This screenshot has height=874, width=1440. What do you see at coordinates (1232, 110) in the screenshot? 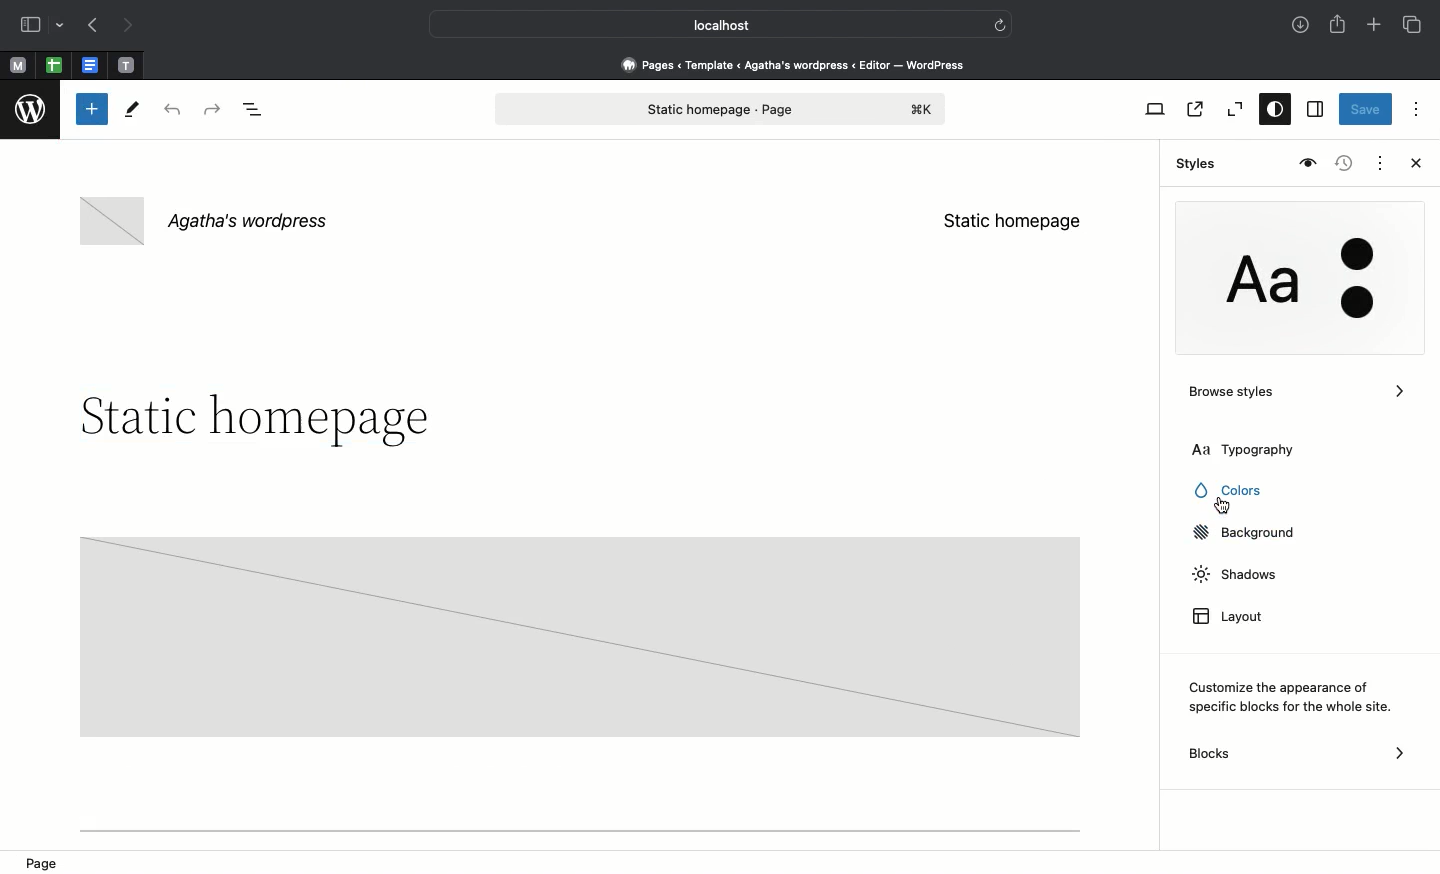
I see `Zoom out` at bounding box center [1232, 110].